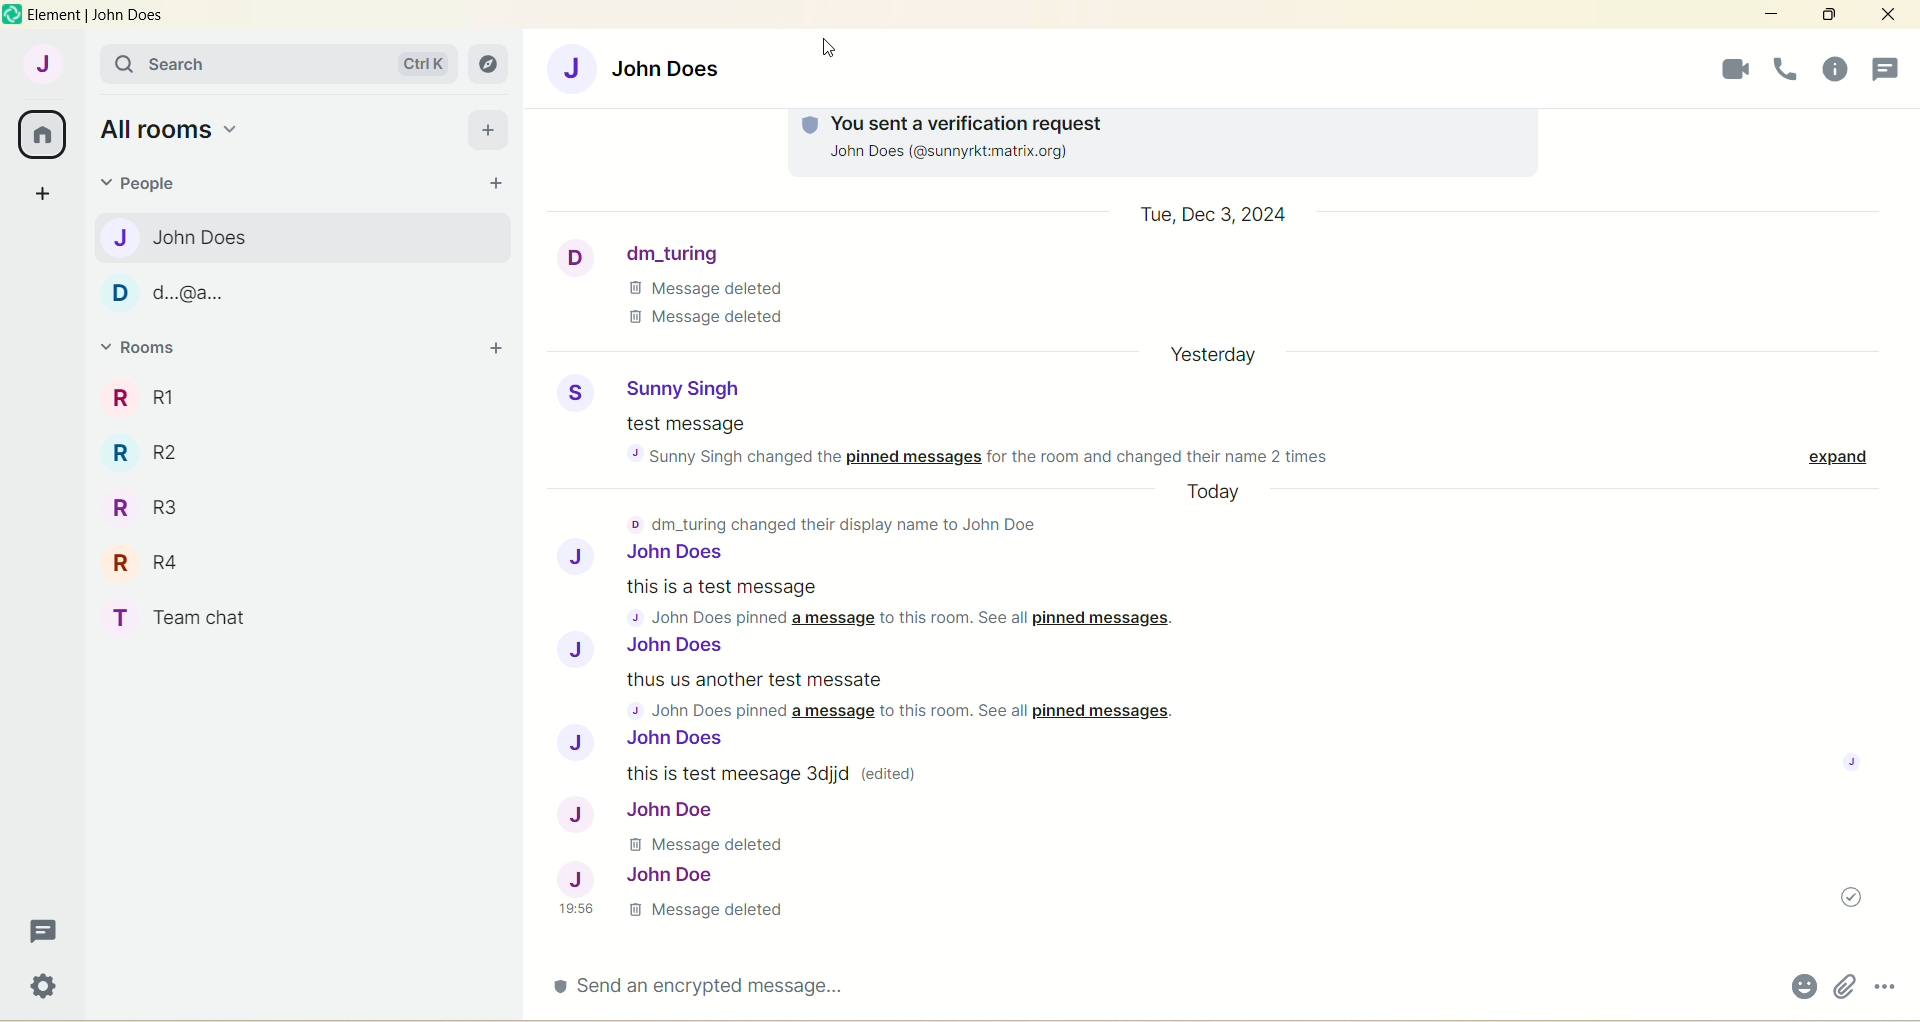 Image resolution: width=1920 pixels, height=1022 pixels. What do you see at coordinates (922, 696) in the screenshot?
I see `thus us another test messages` at bounding box center [922, 696].